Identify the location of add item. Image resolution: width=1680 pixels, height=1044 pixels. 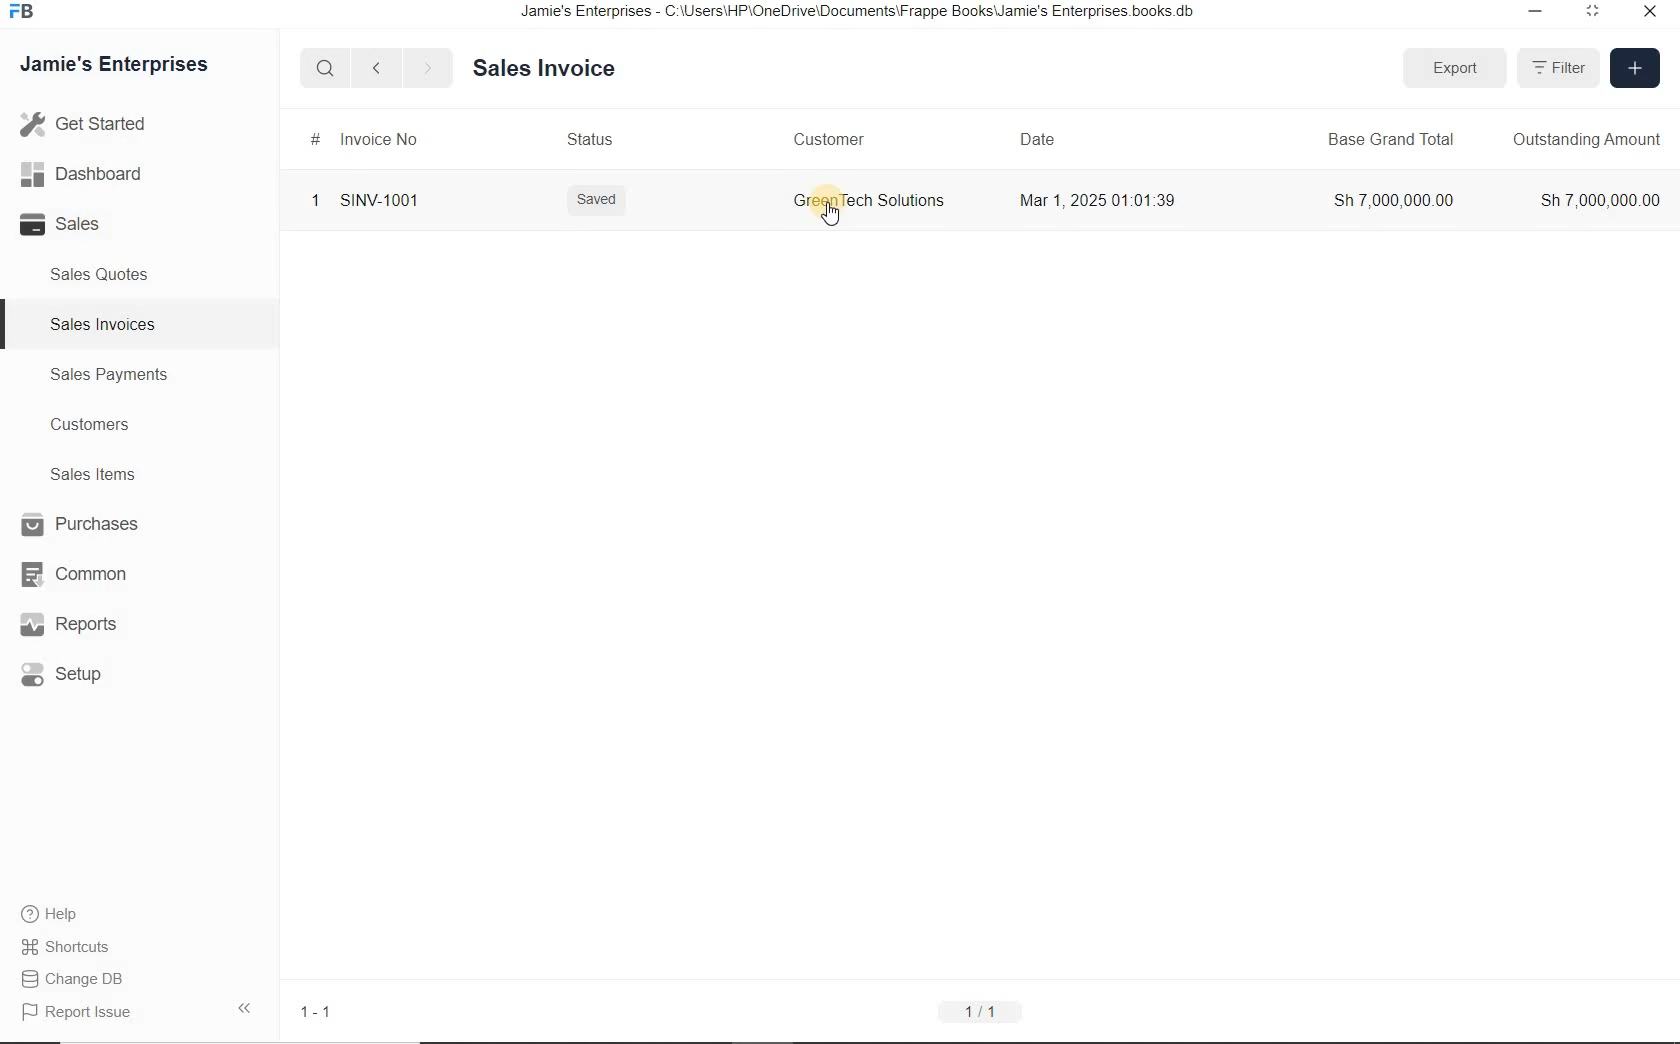
(1633, 69).